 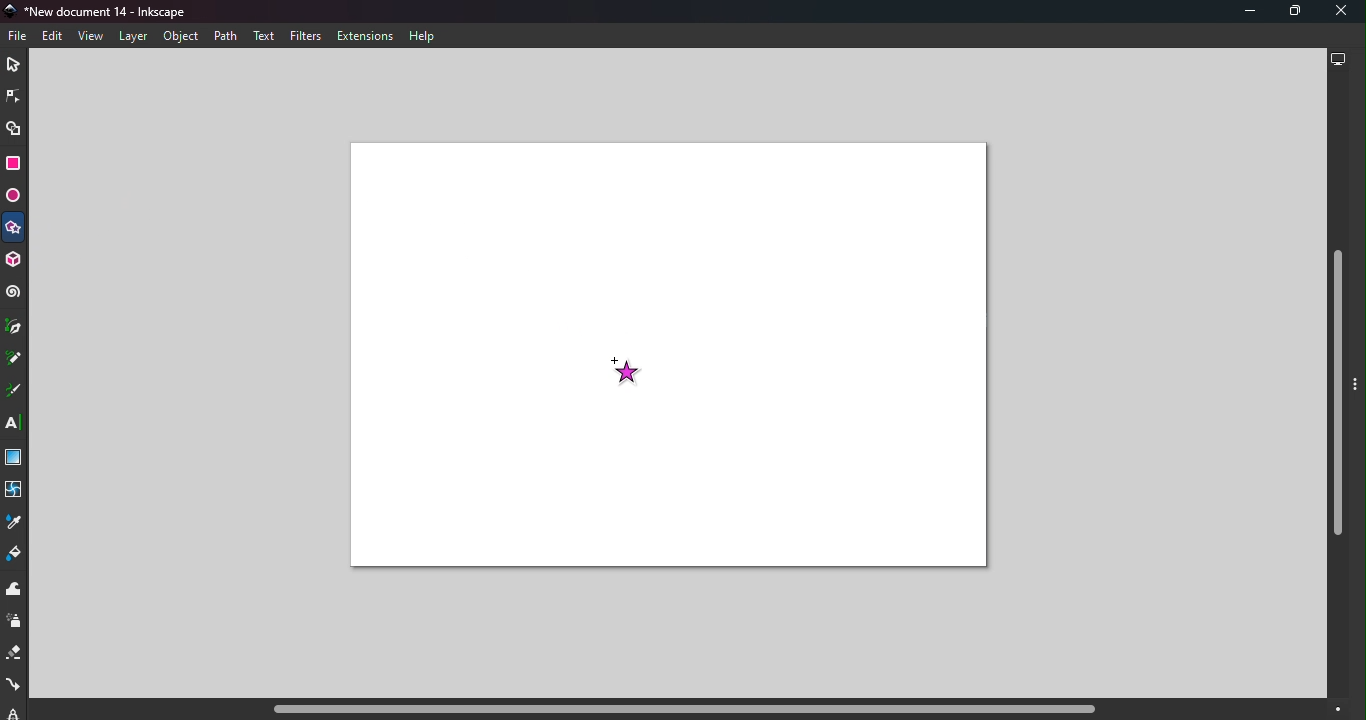 I want to click on Document name, so click(x=104, y=11).